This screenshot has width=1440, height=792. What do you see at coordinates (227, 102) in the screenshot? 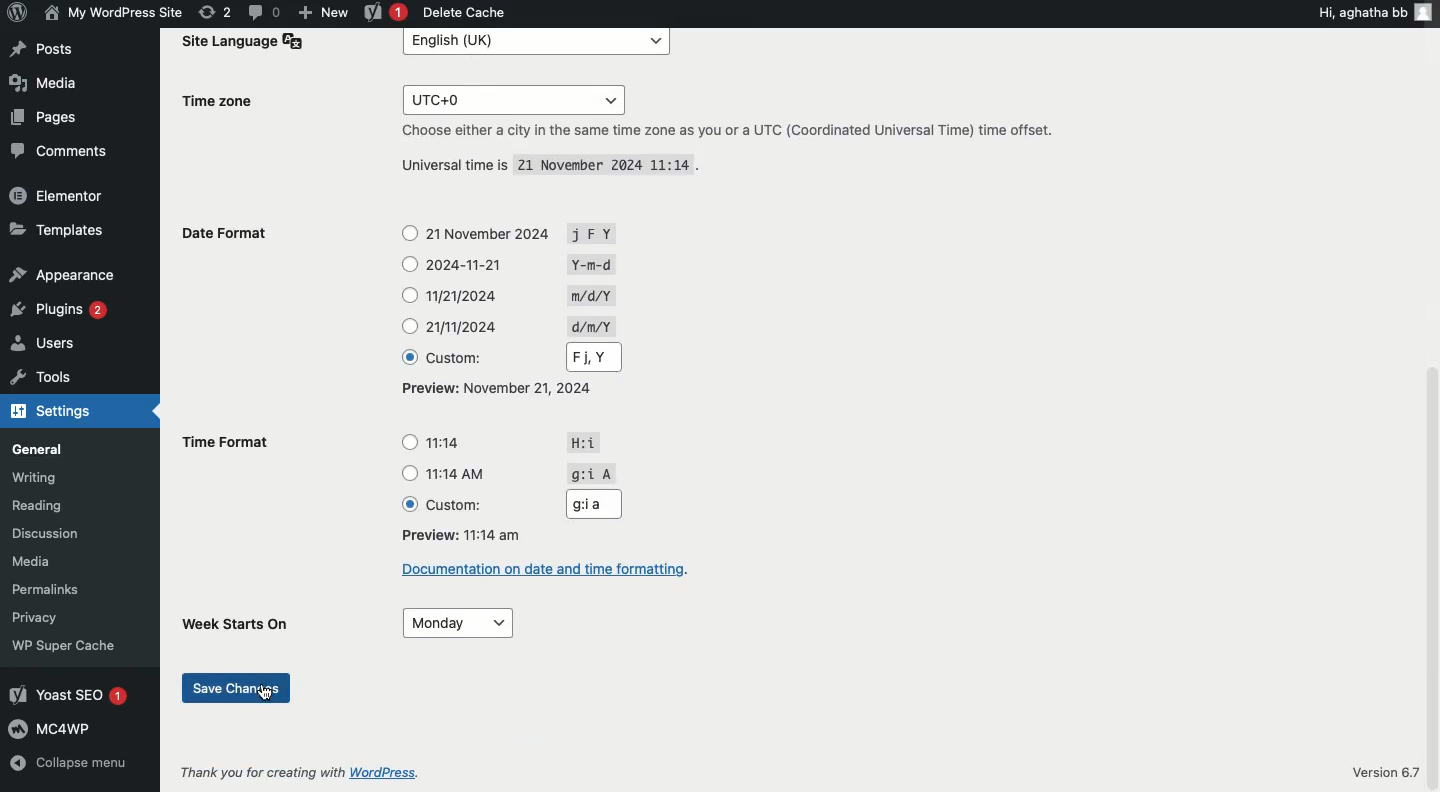
I see `Time zone` at bounding box center [227, 102].